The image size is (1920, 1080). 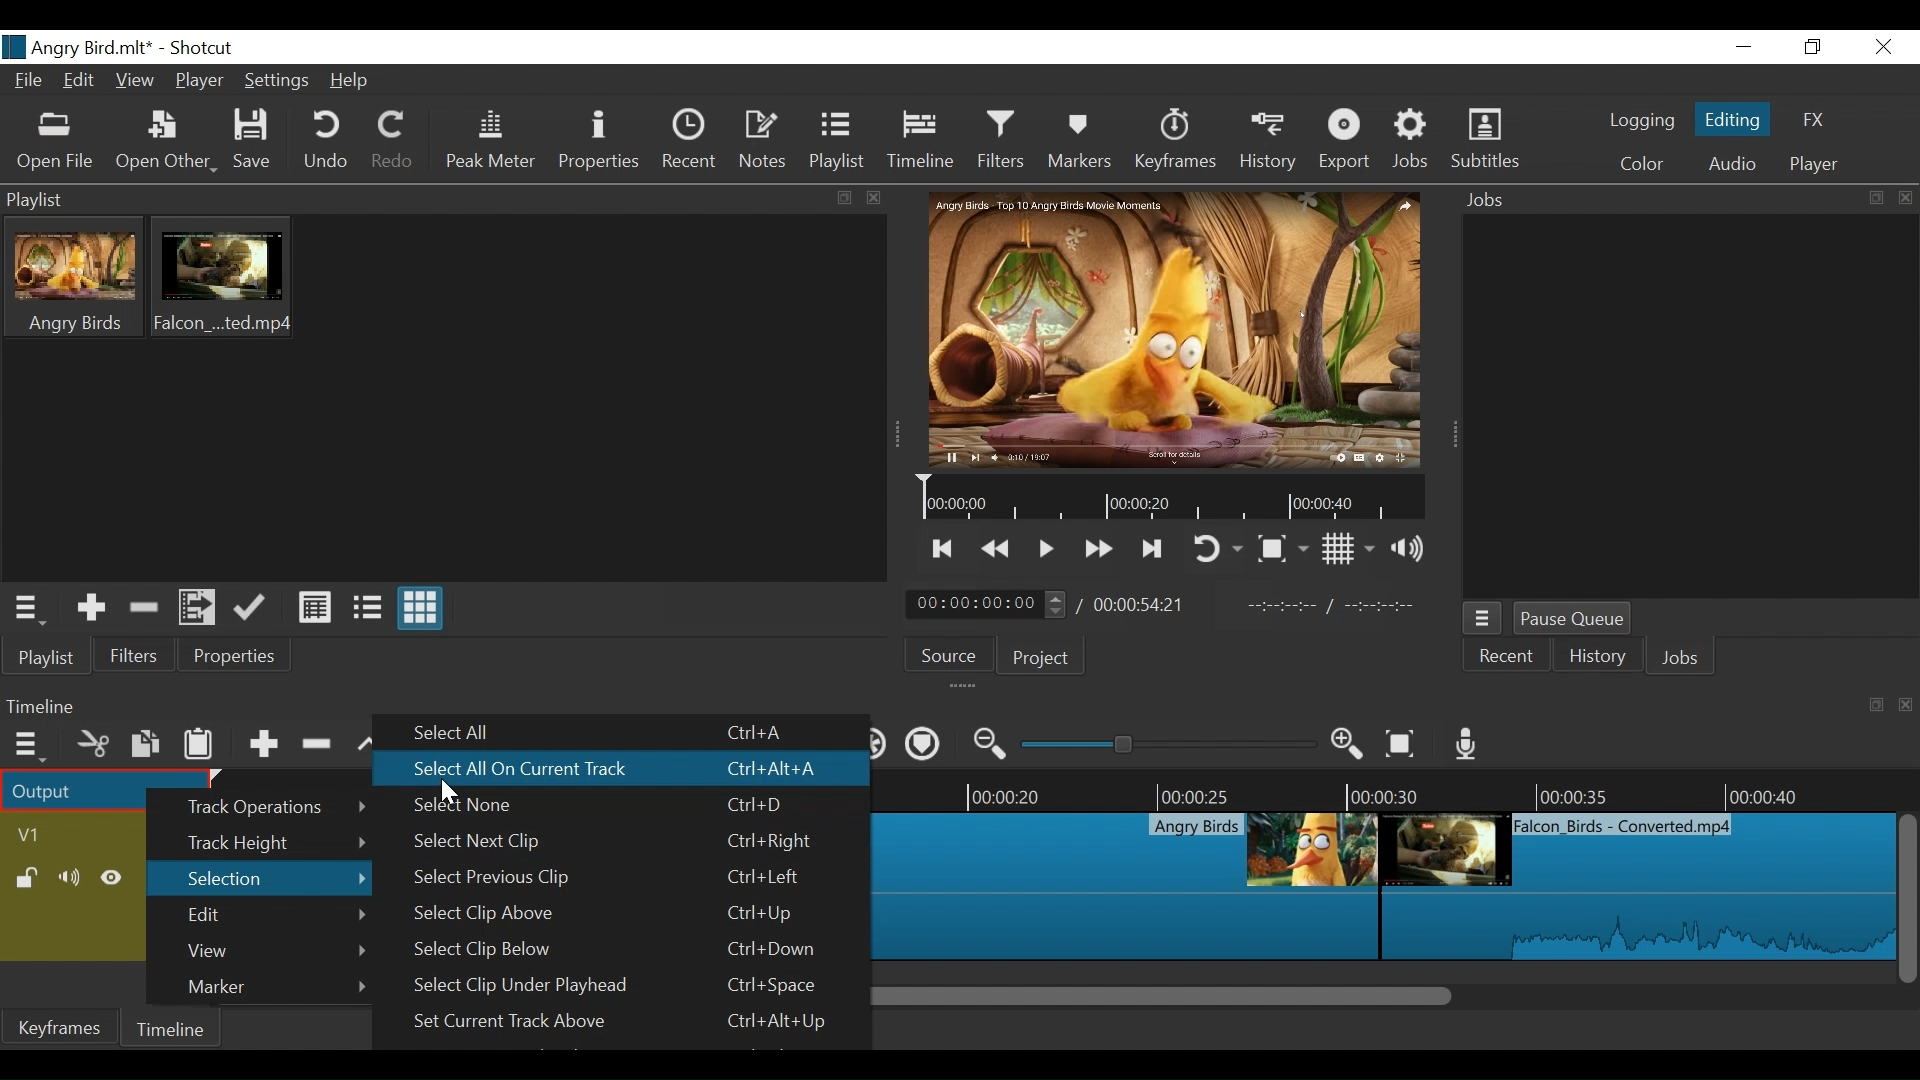 I want to click on Clip, so click(x=1125, y=886).